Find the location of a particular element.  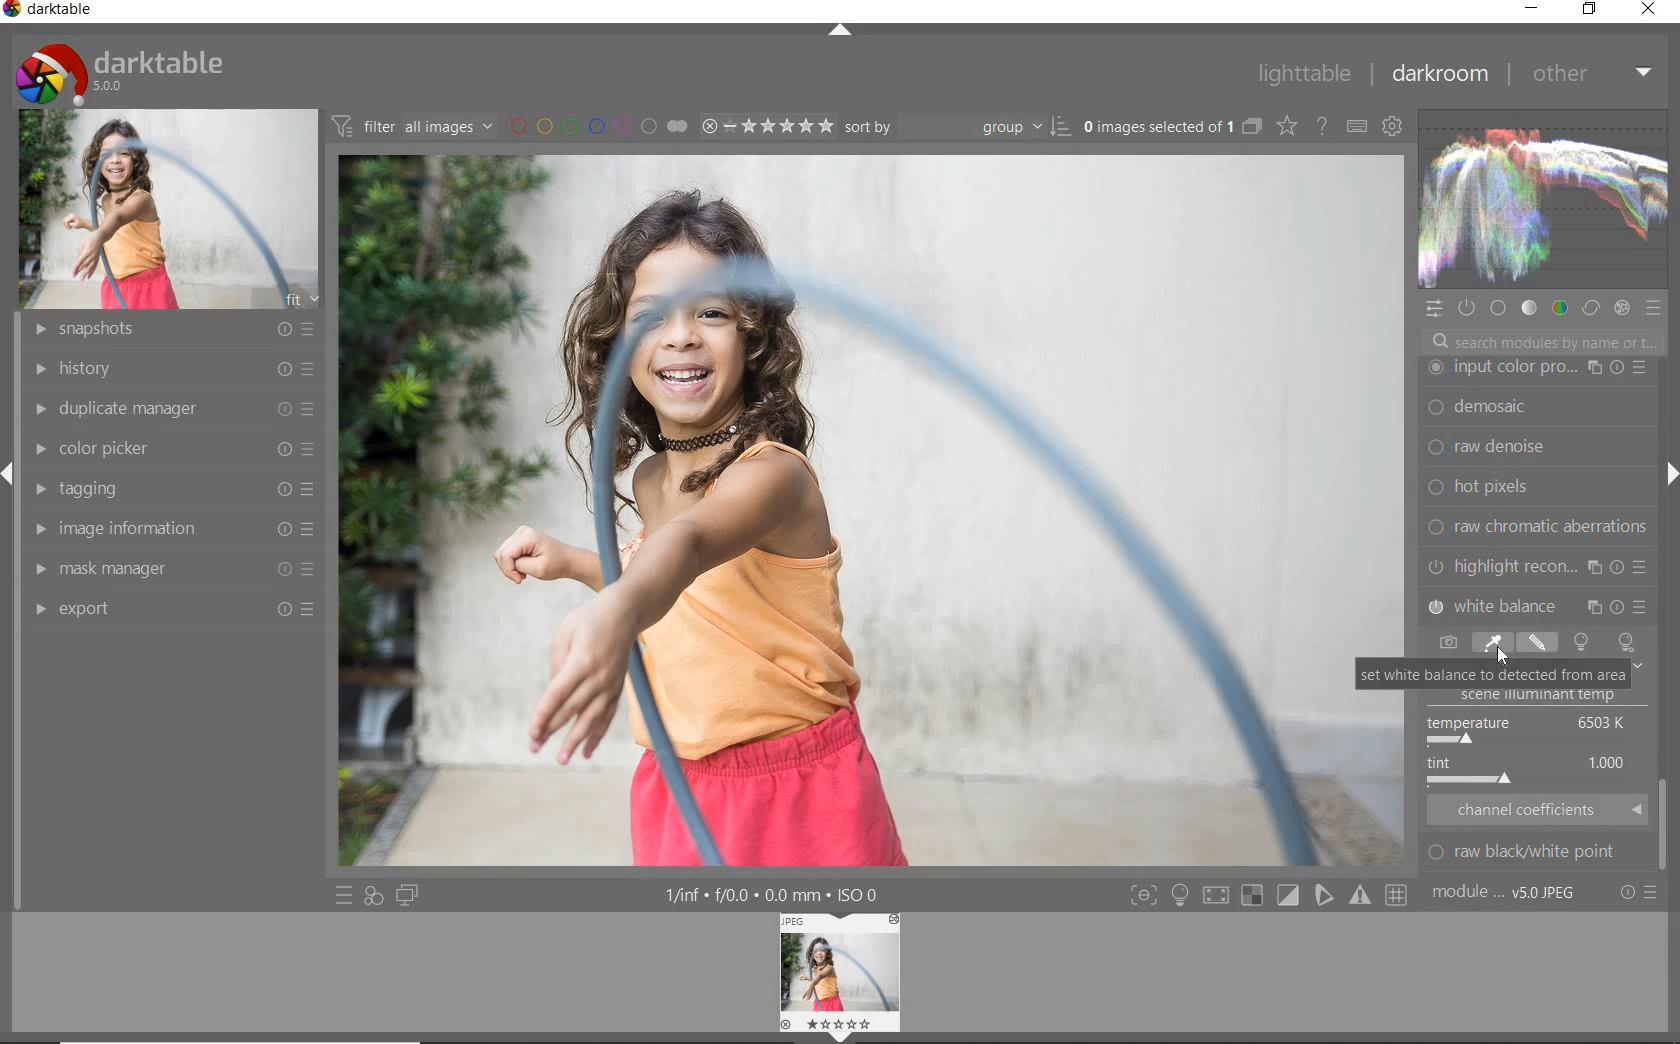

module order is located at coordinates (1507, 894).